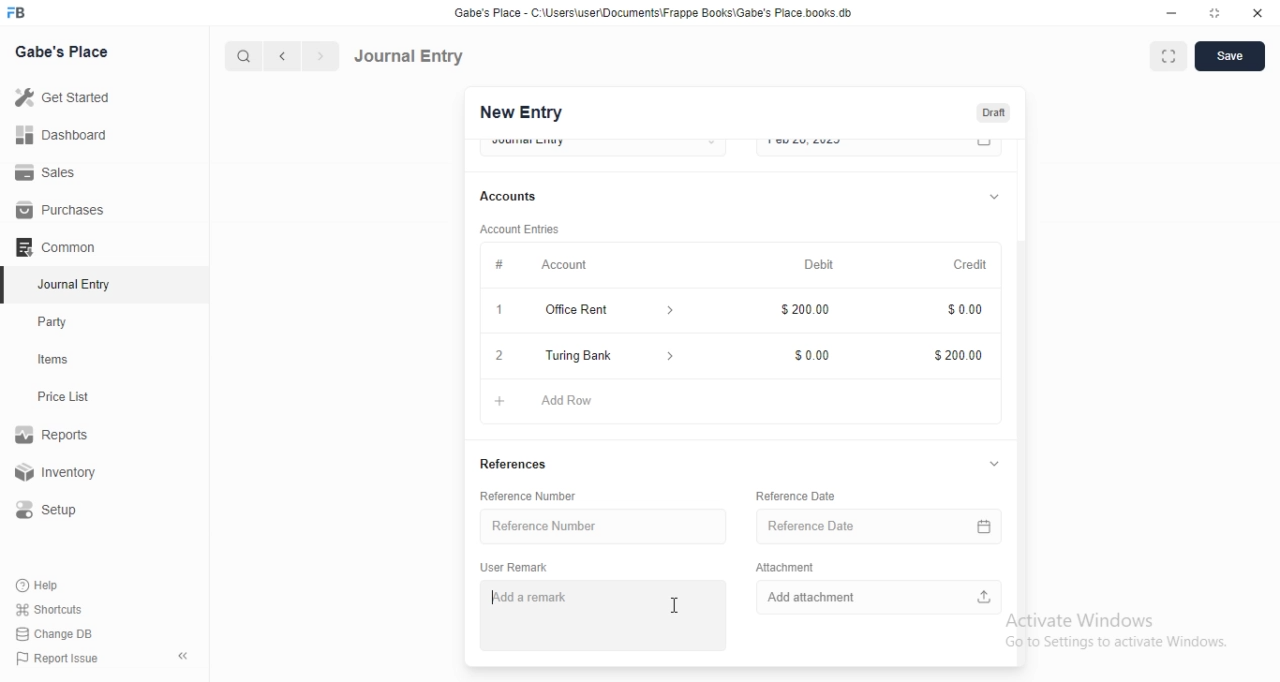 The image size is (1280, 682). Describe the element at coordinates (669, 12) in the screenshot. I see `‘Gabe's Place - C\UsersiuserDocuments\Frappe Books\Gabe's Place books db` at that location.